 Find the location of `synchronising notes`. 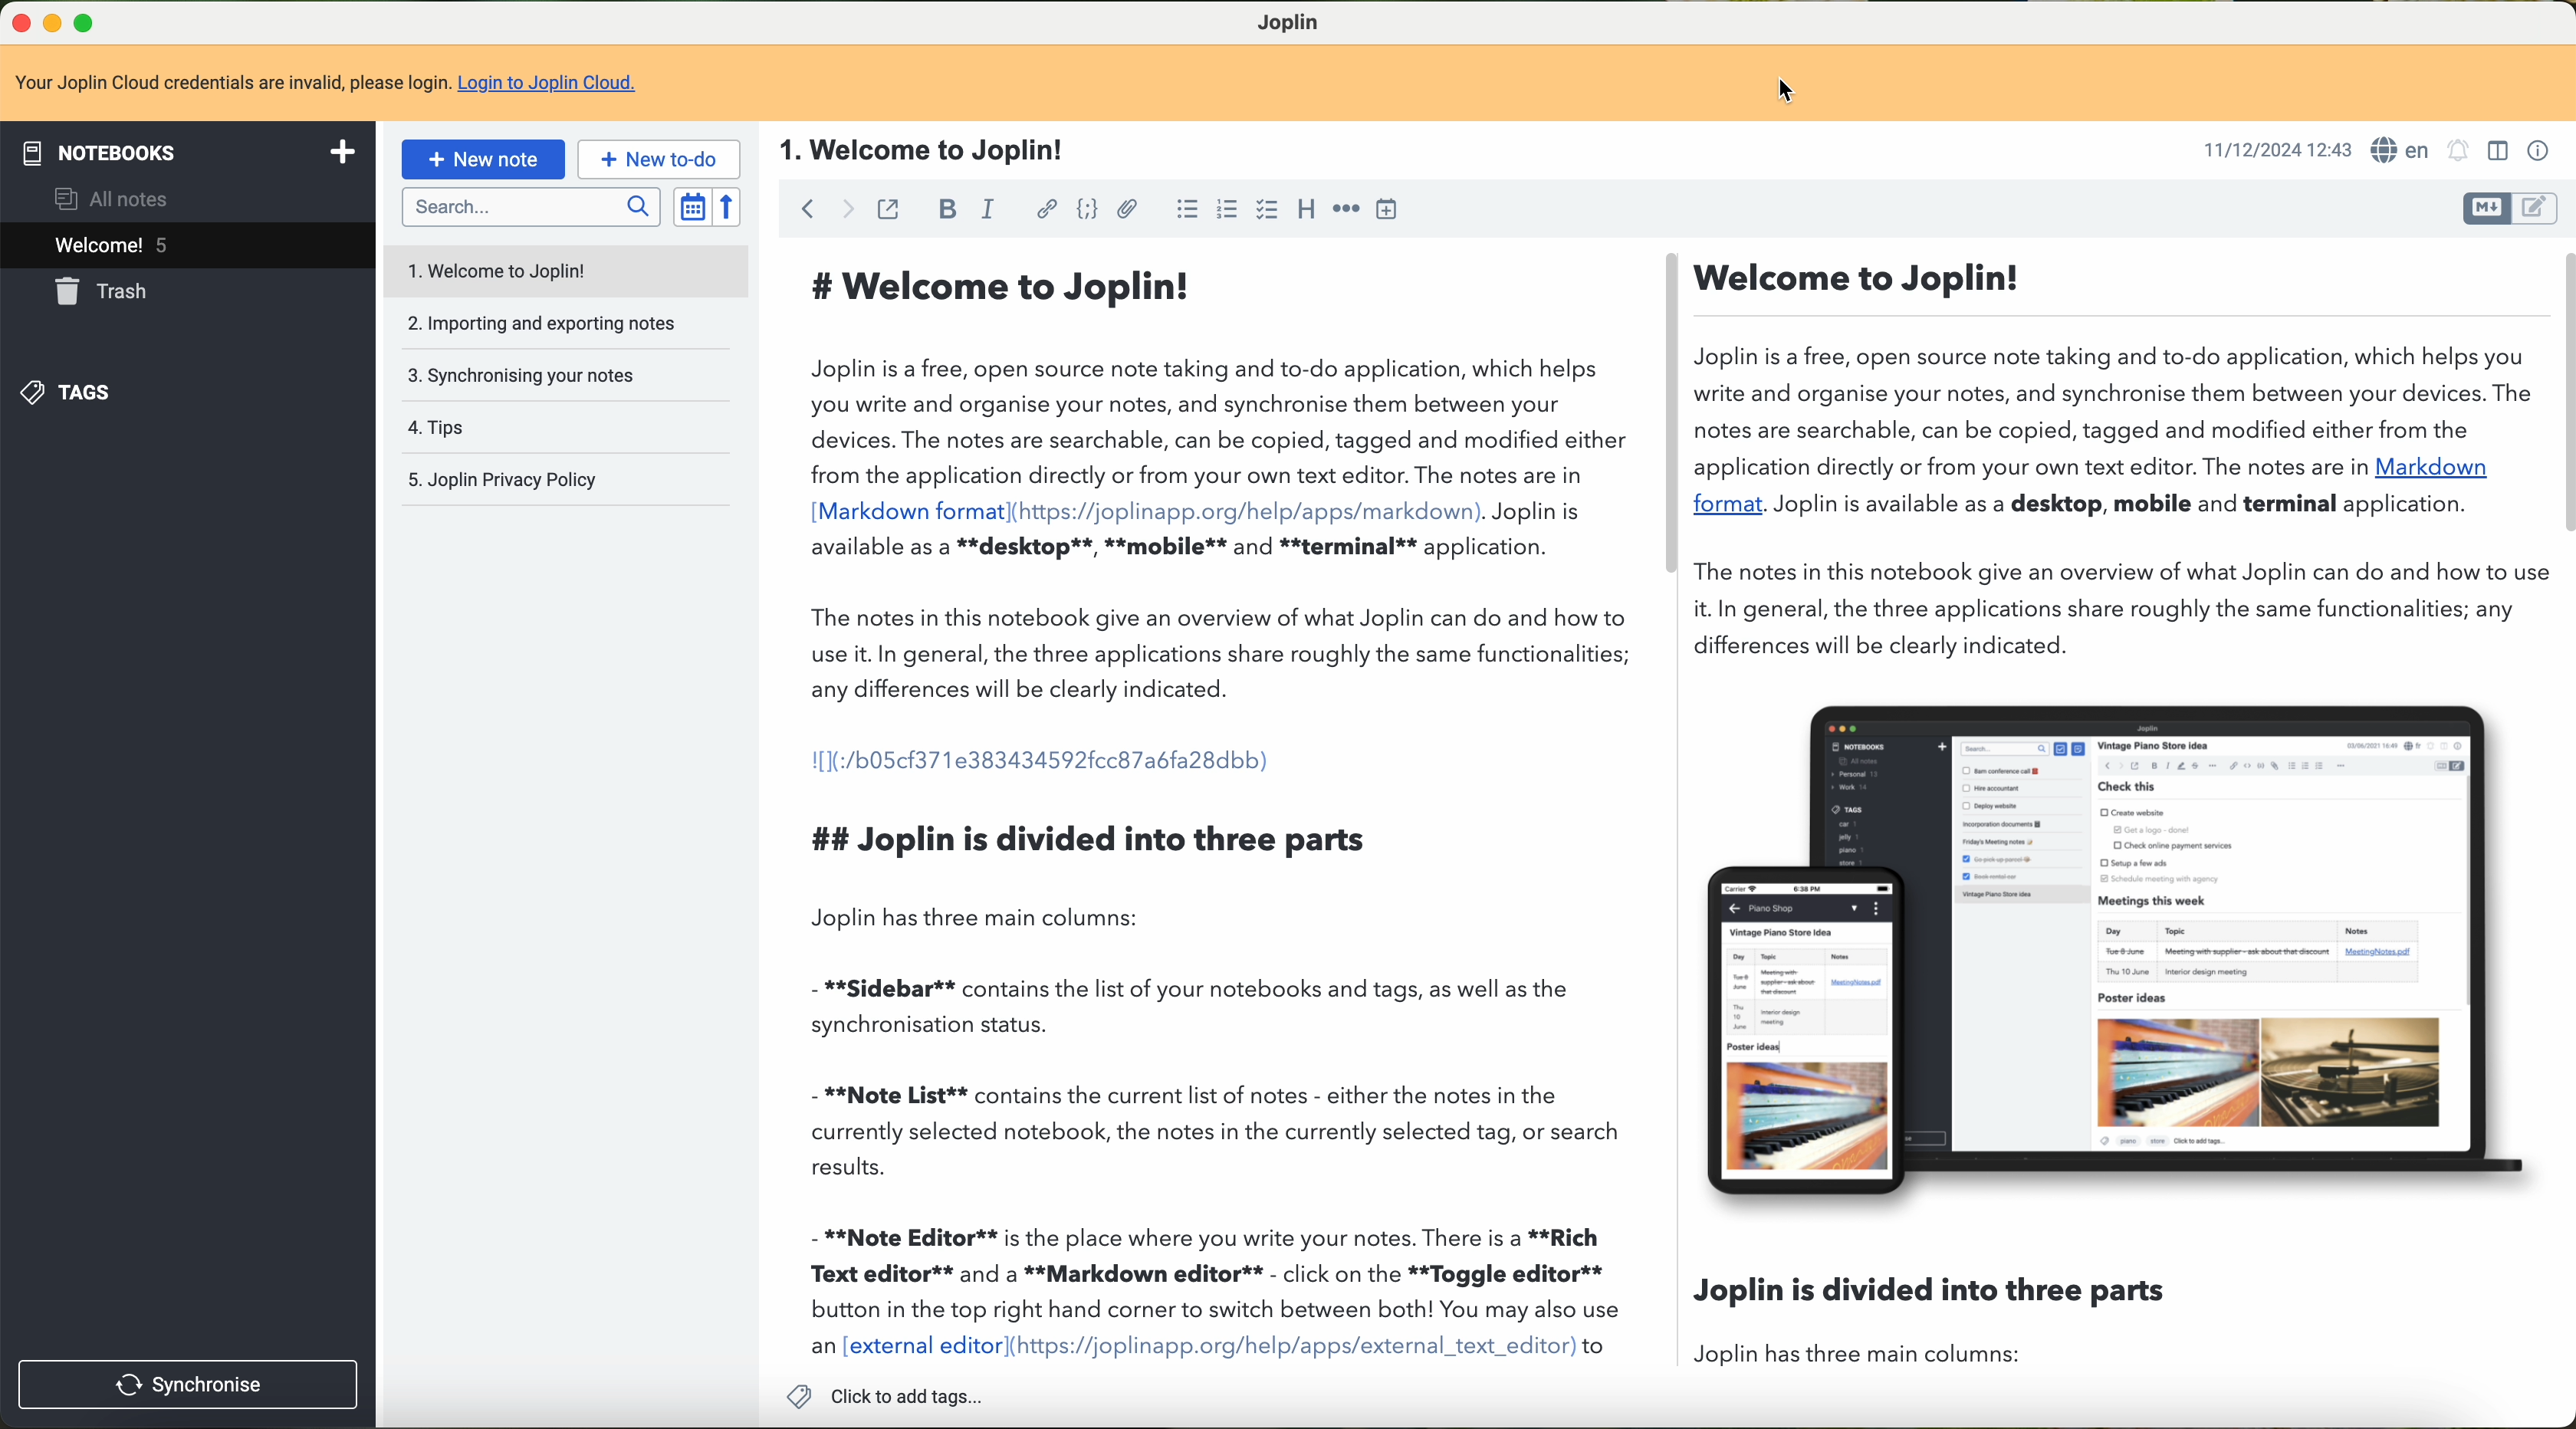

synchronising notes is located at coordinates (570, 377).